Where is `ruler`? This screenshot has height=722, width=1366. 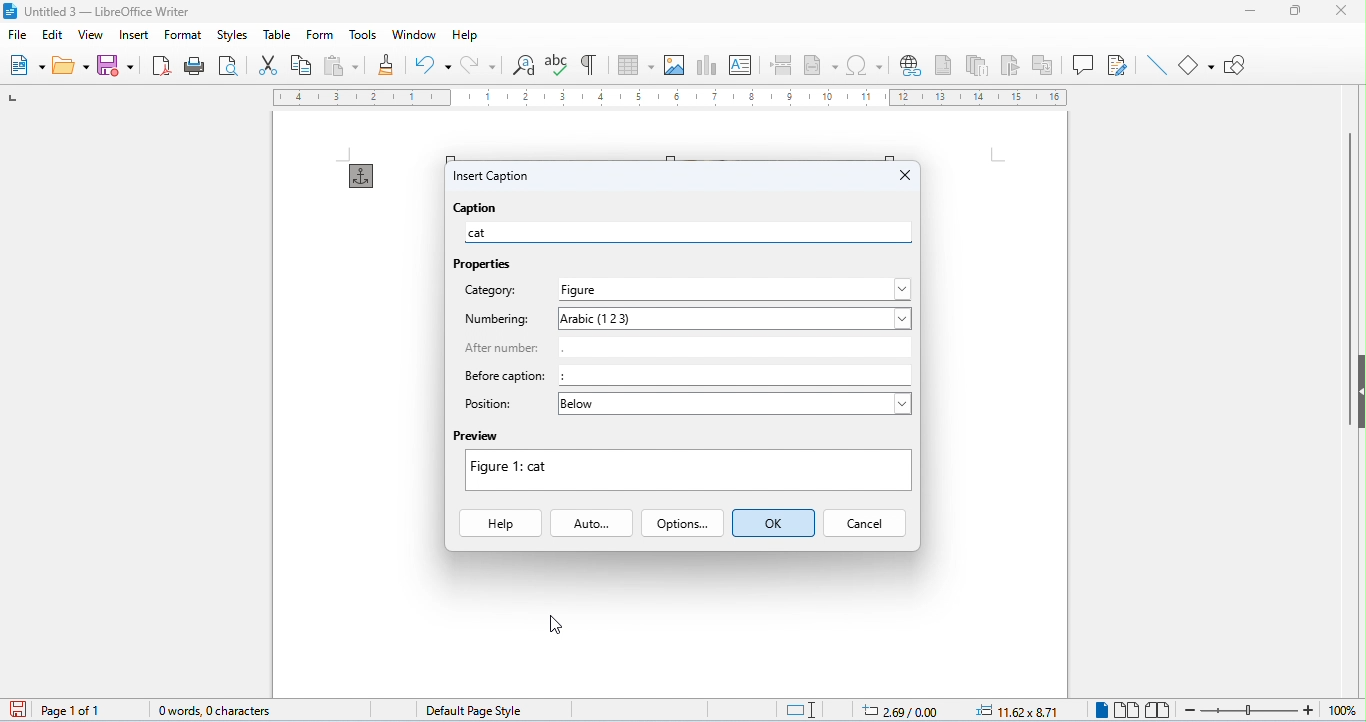
ruler is located at coordinates (671, 98).